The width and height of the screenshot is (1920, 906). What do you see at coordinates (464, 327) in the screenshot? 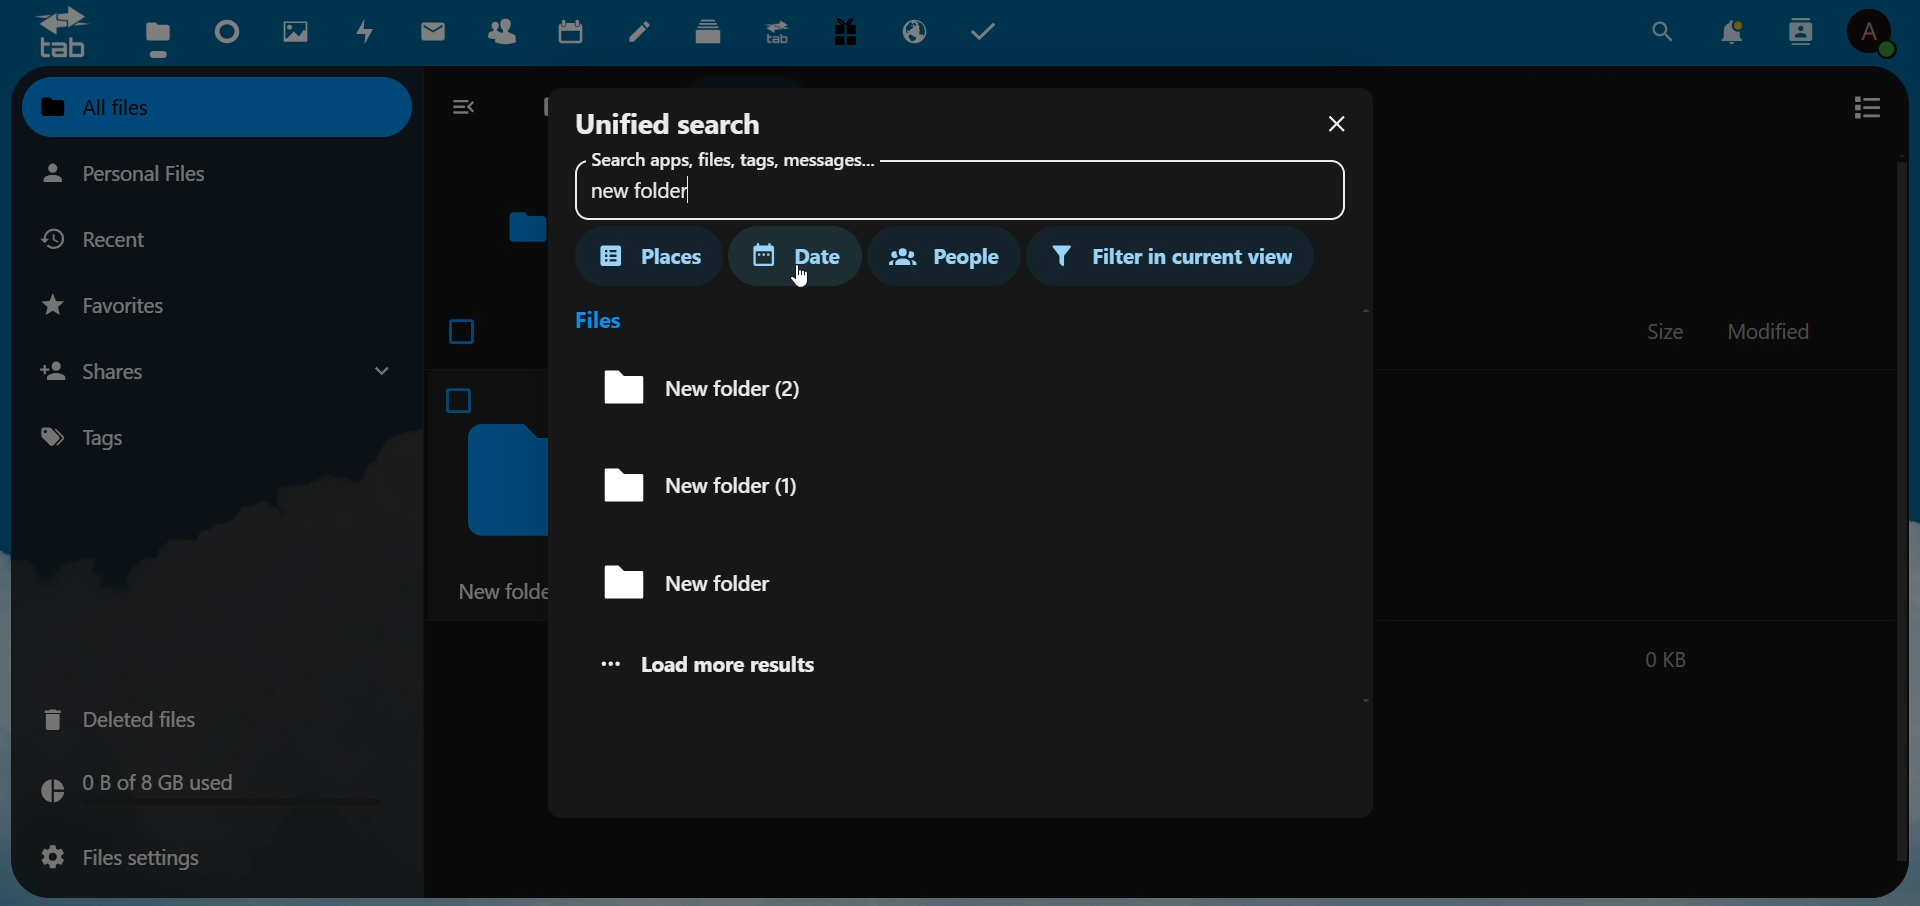
I see `checkbox` at bounding box center [464, 327].